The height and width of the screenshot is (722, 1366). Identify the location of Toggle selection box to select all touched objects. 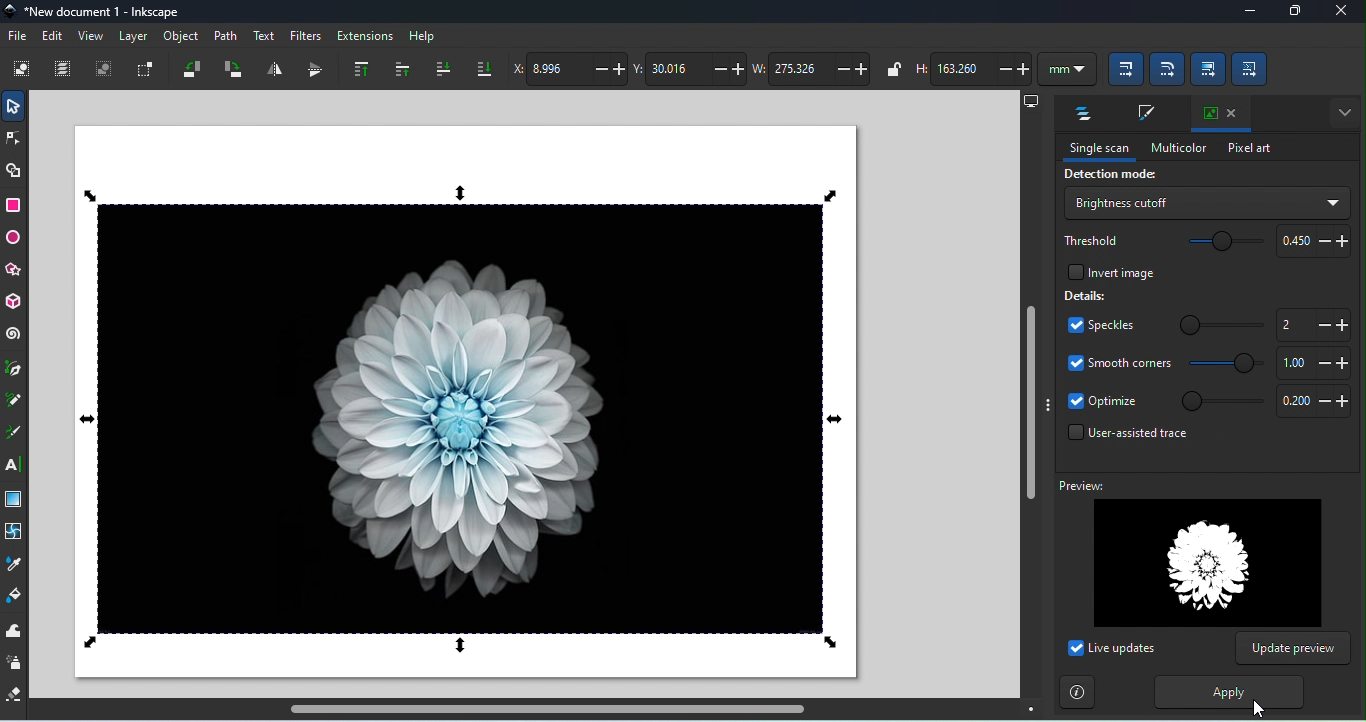
(147, 69).